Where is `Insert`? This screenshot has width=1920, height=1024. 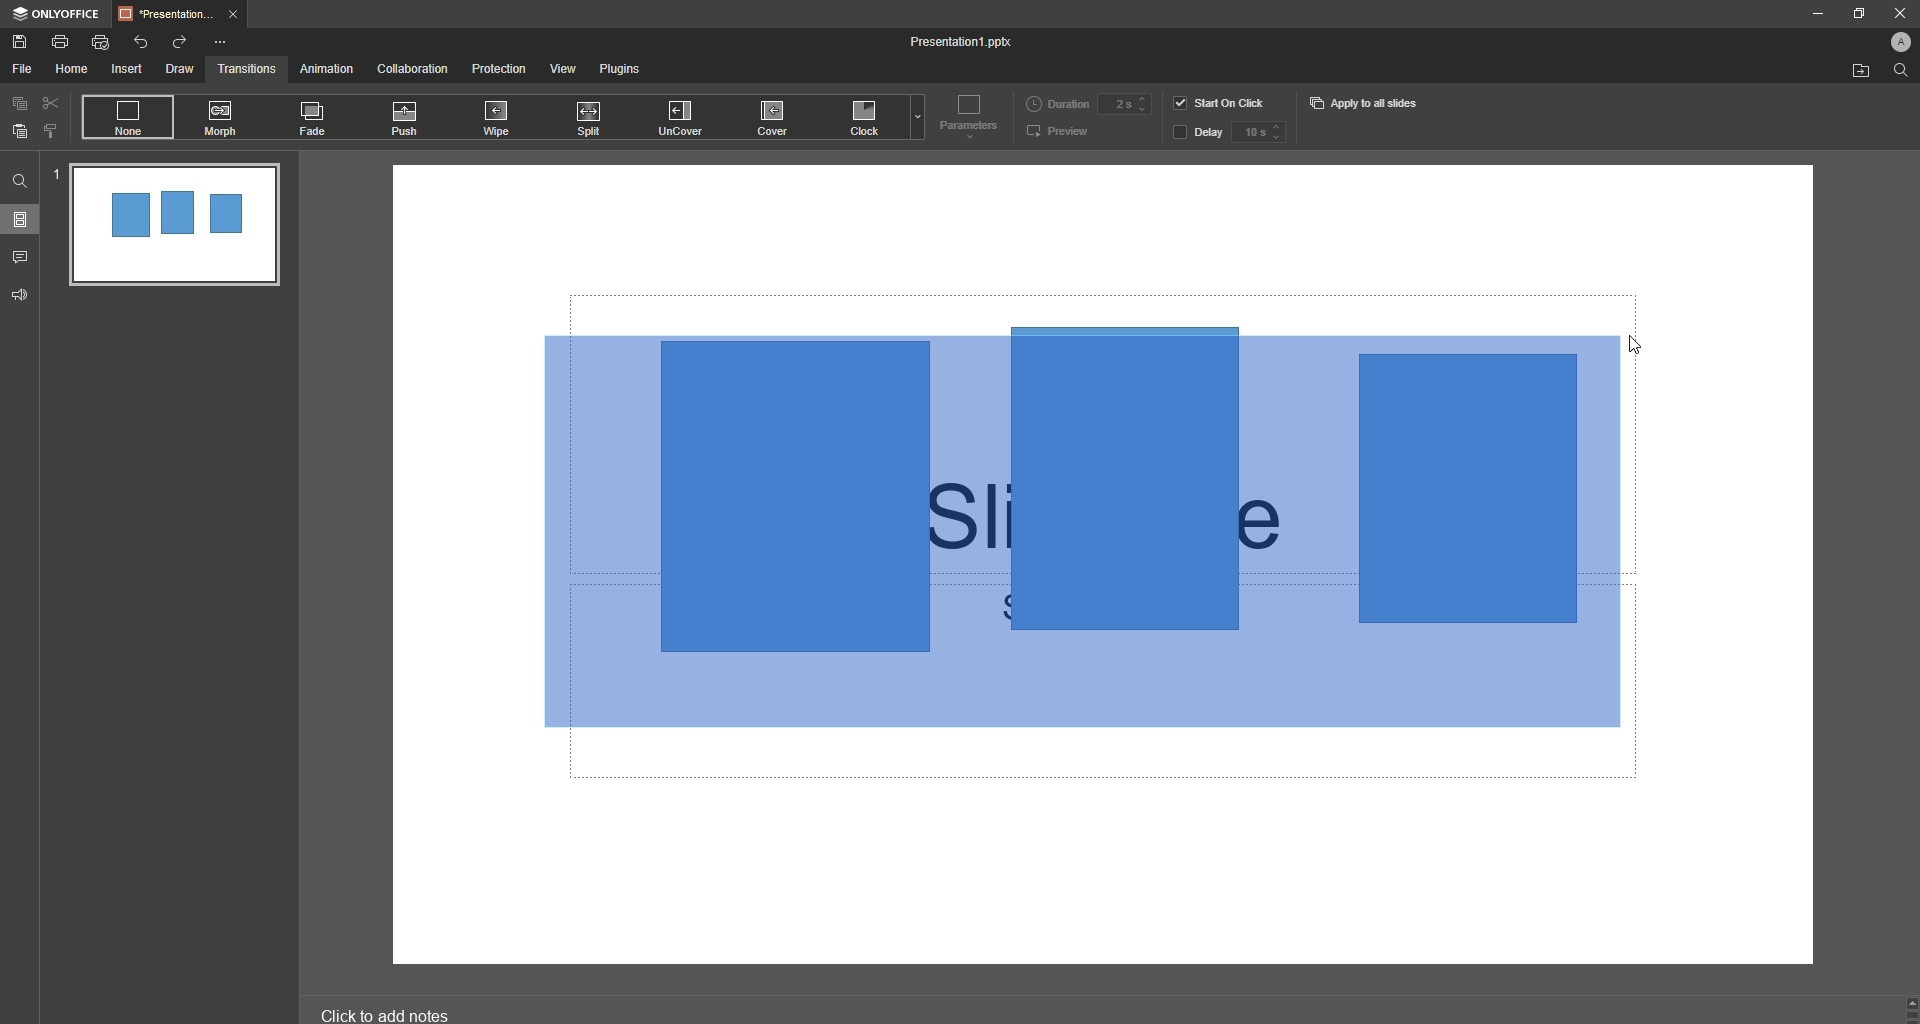 Insert is located at coordinates (126, 70).